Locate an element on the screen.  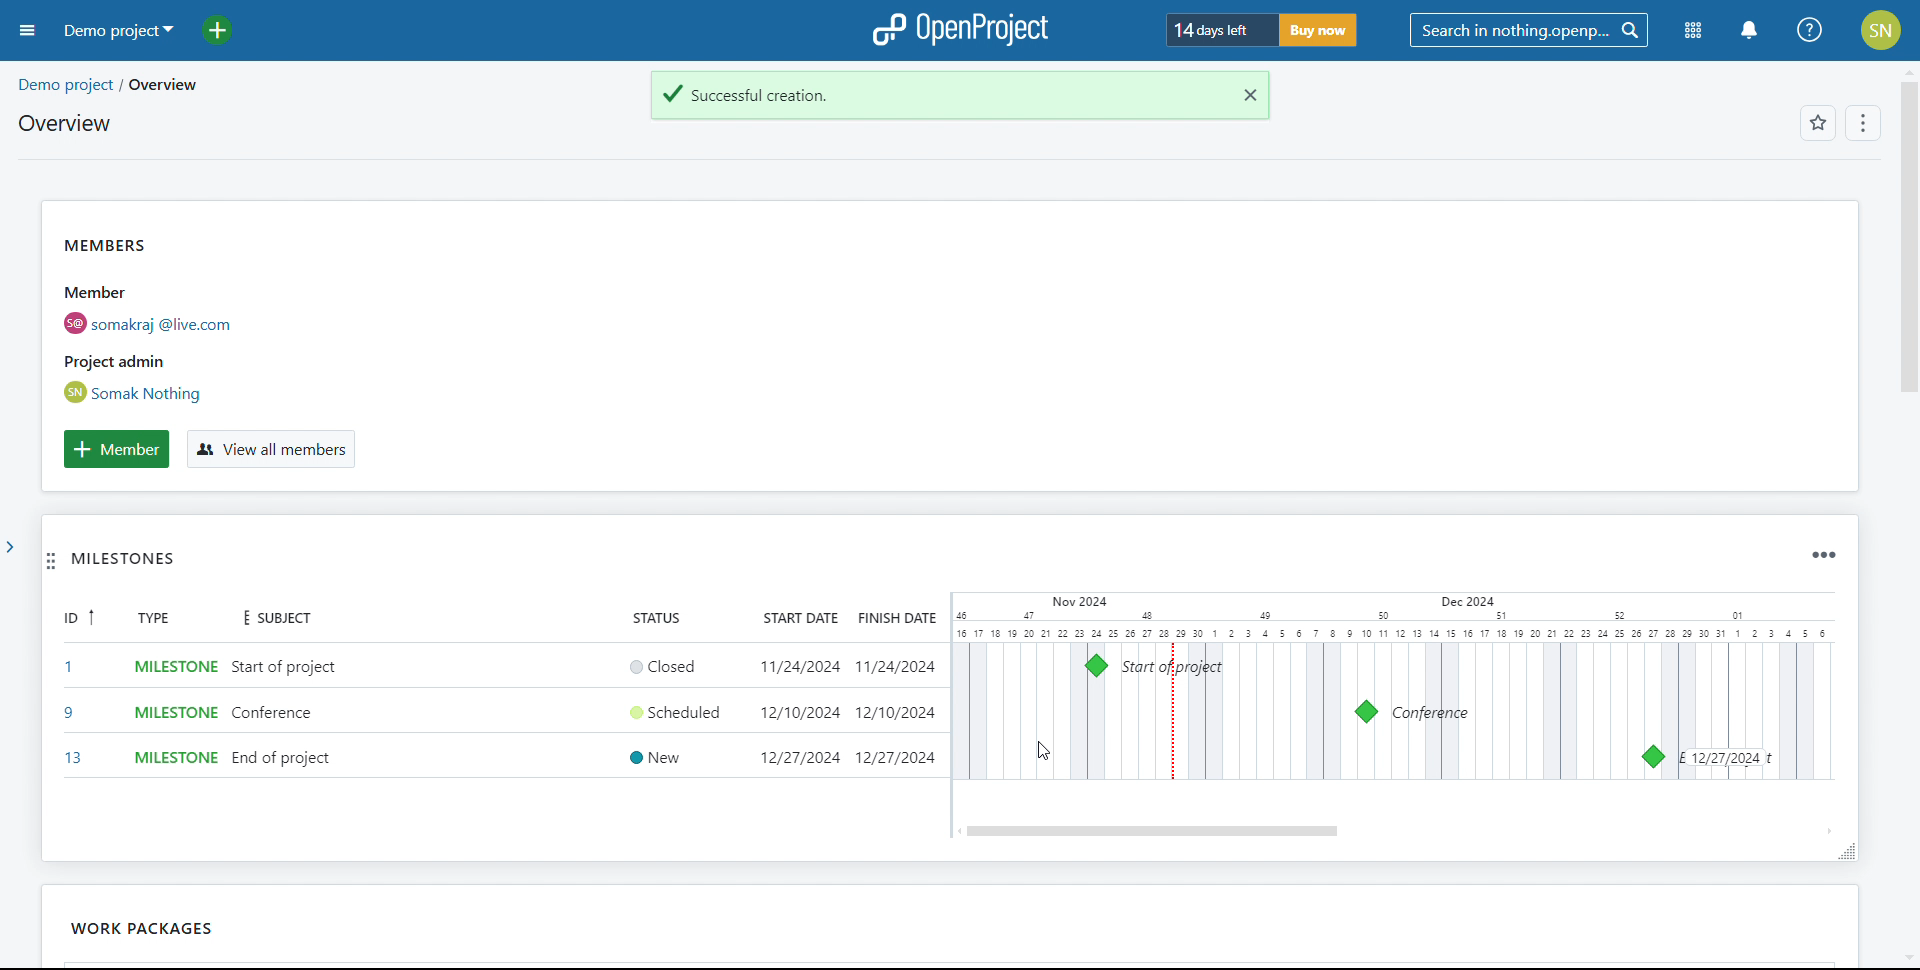
MILESTONES is located at coordinates (149, 564).